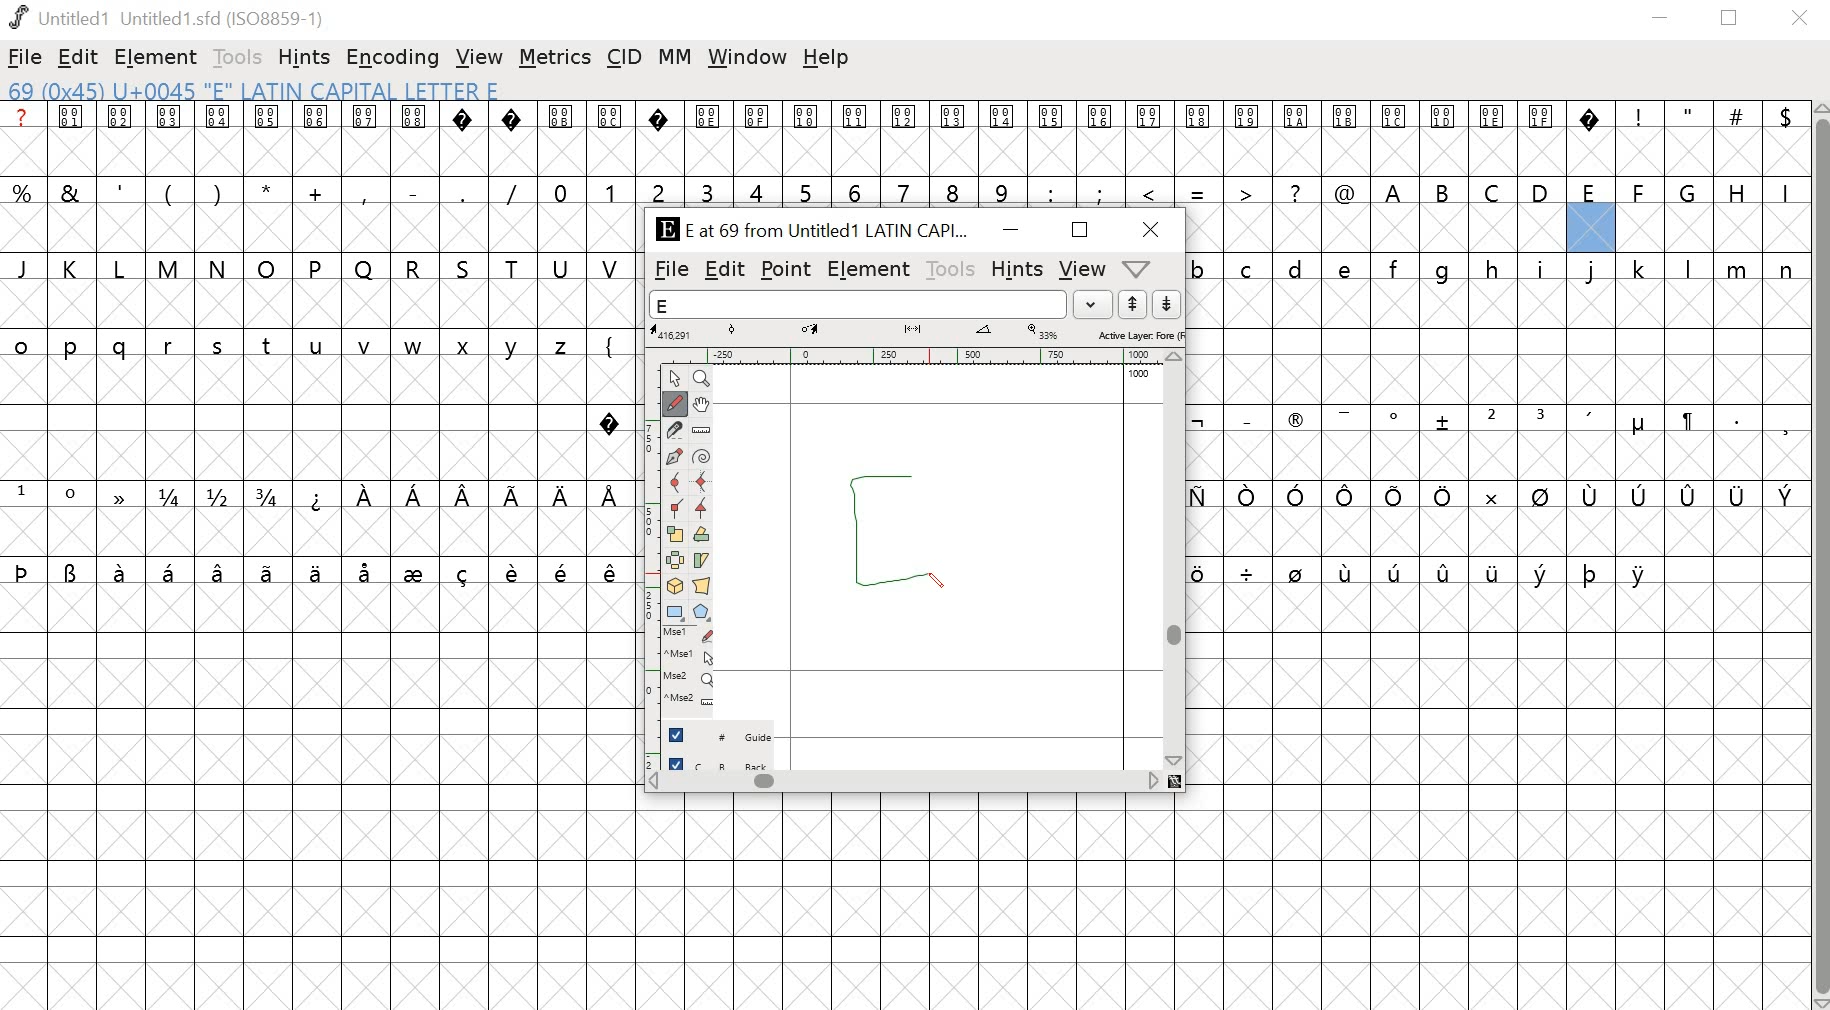 The image size is (1830, 1010). Describe the element at coordinates (702, 483) in the screenshot. I see `HV Curve` at that location.